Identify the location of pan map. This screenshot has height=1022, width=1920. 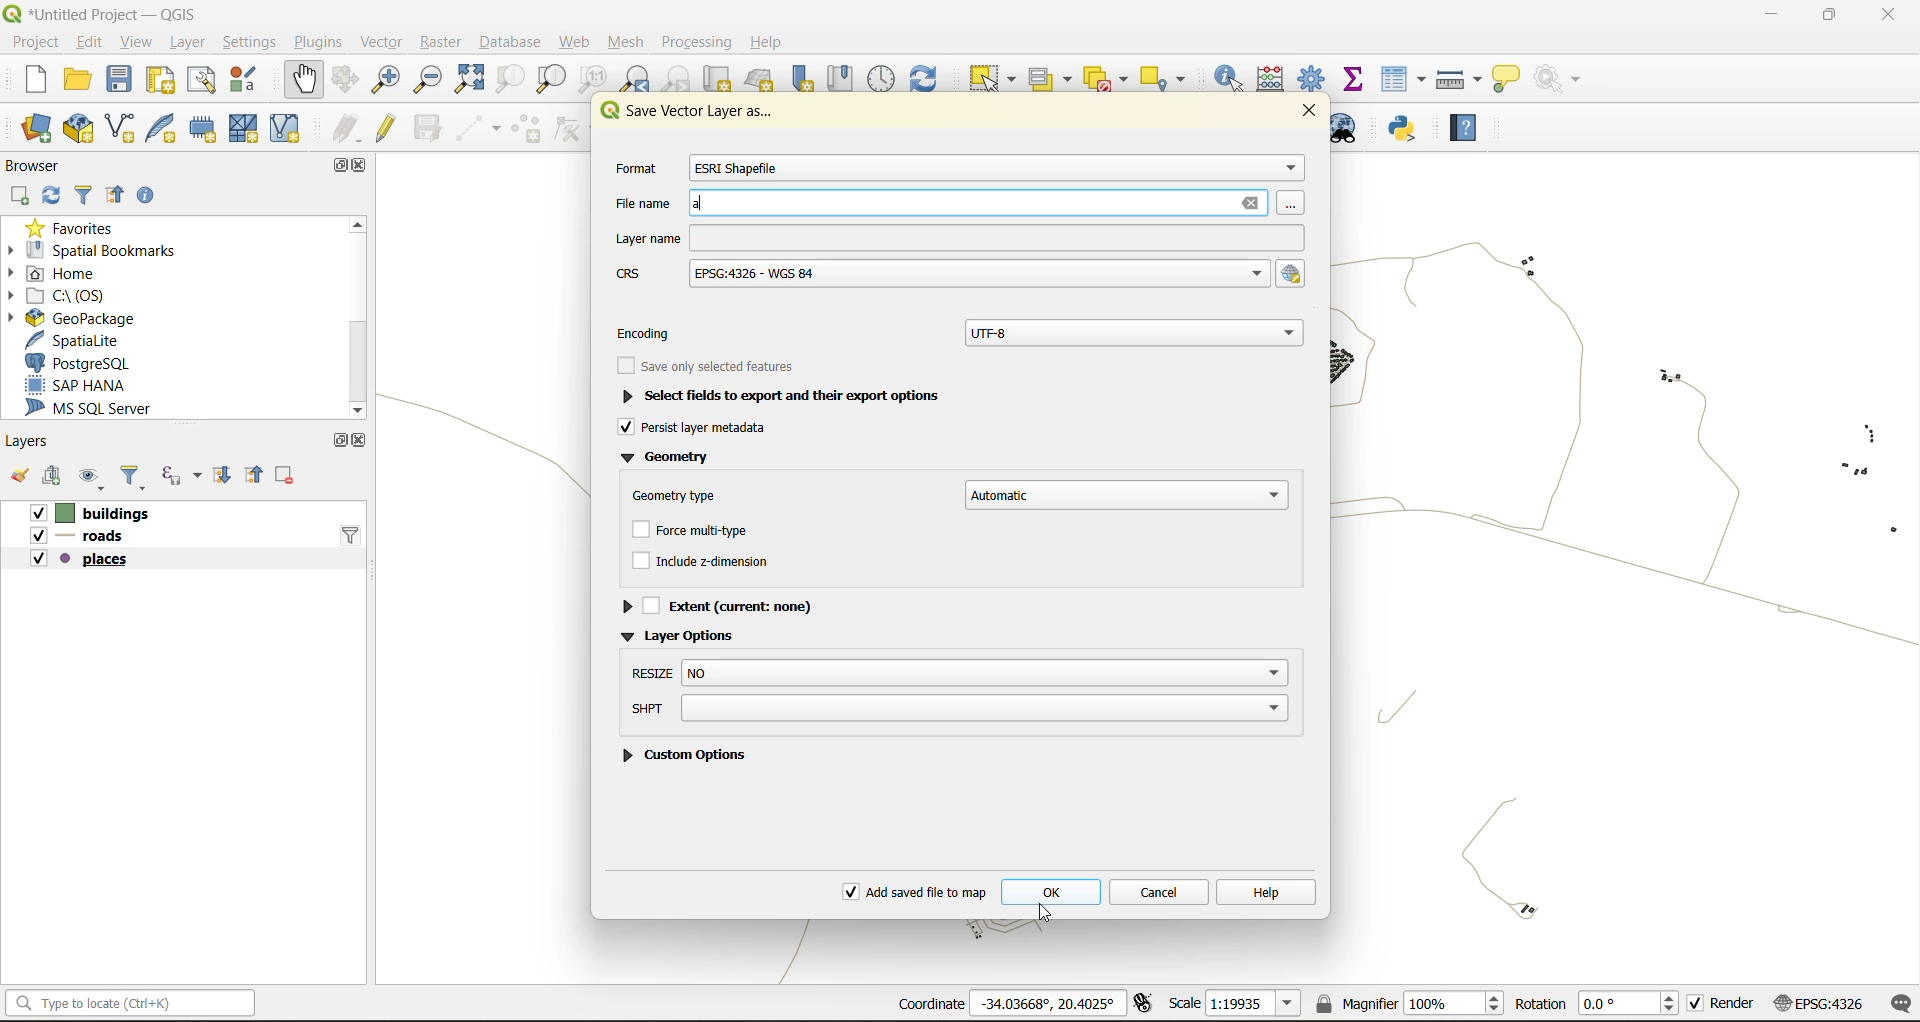
(307, 79).